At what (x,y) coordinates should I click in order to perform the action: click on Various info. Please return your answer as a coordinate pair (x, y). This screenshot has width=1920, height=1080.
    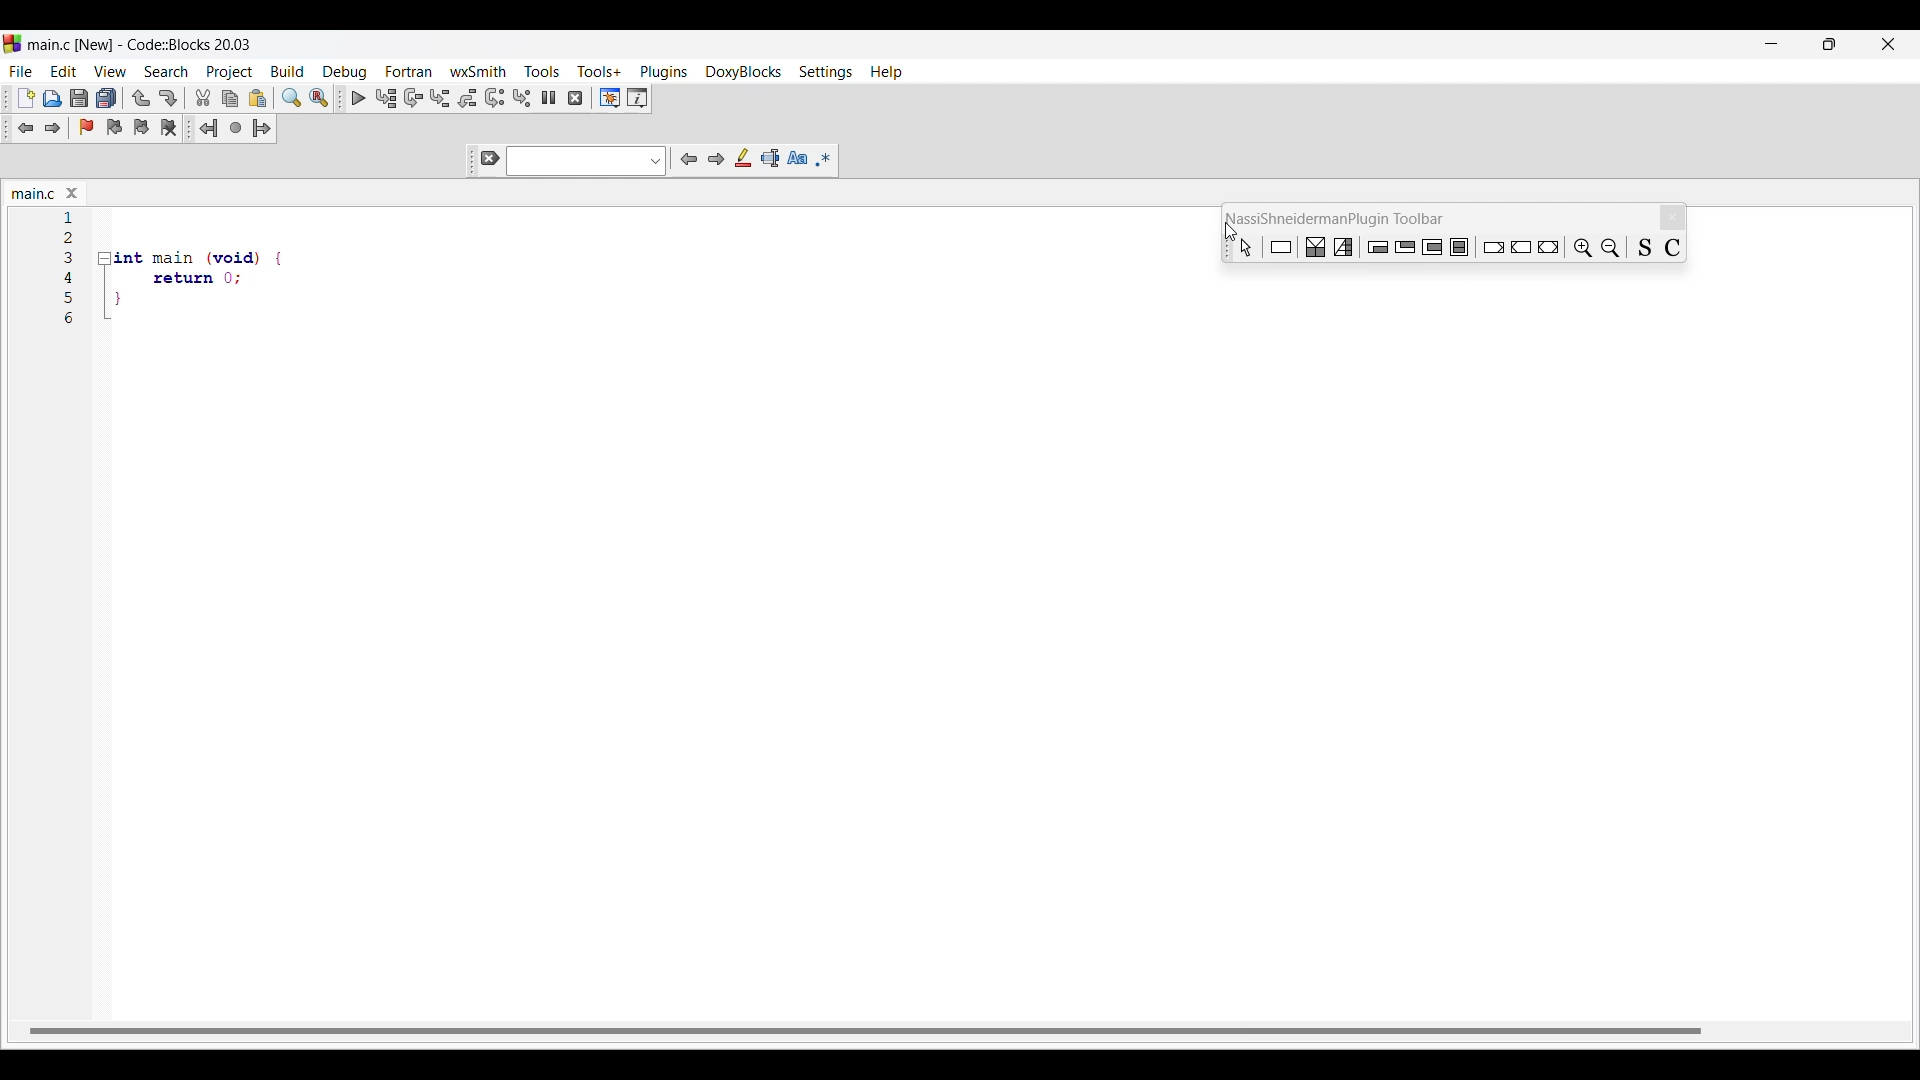
    Looking at the image, I should click on (638, 98).